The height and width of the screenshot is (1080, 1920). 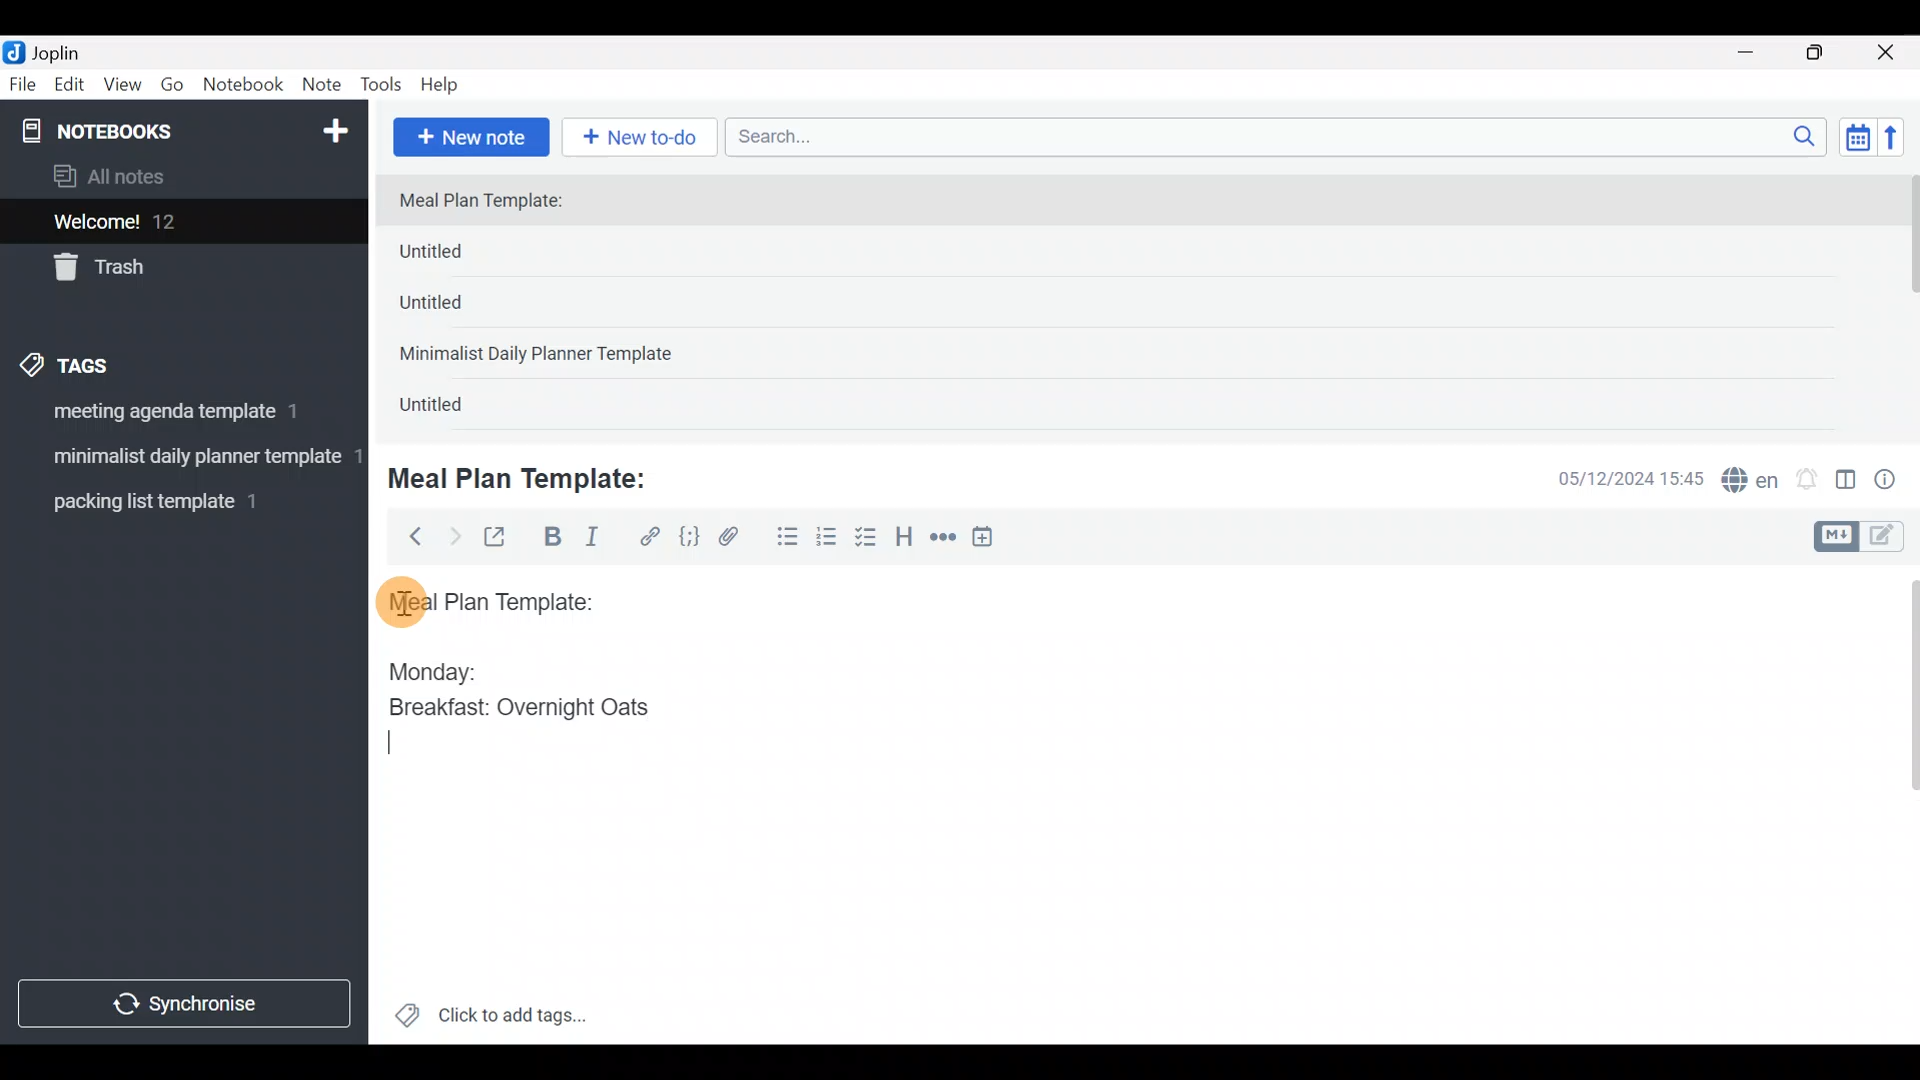 What do you see at coordinates (1751, 482) in the screenshot?
I see `Spelling` at bounding box center [1751, 482].